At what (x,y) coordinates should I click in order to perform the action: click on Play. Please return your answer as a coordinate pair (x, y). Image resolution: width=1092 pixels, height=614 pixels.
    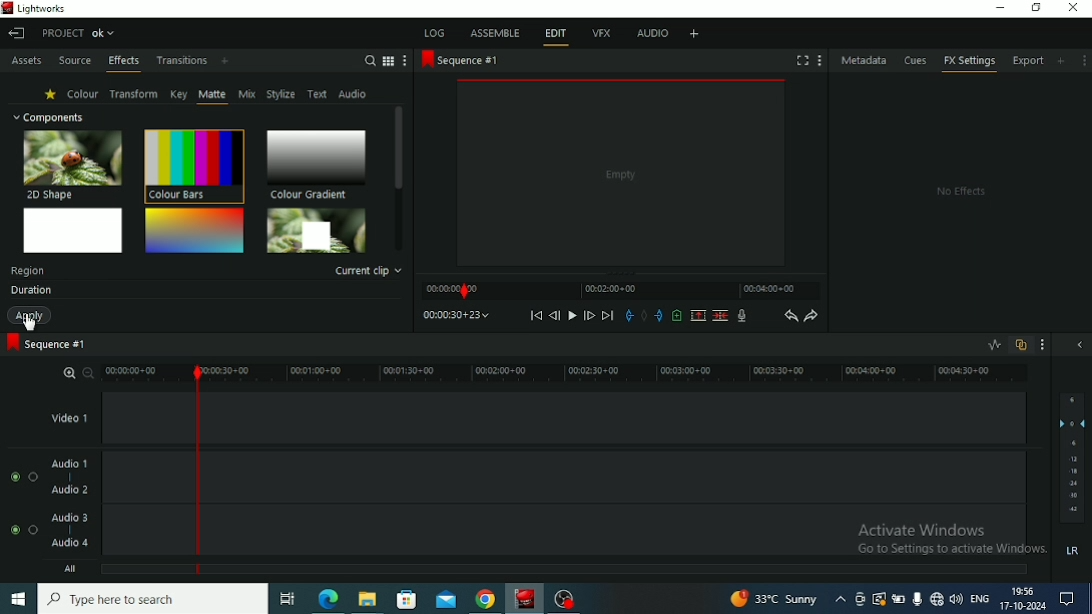
    Looking at the image, I should click on (572, 316).